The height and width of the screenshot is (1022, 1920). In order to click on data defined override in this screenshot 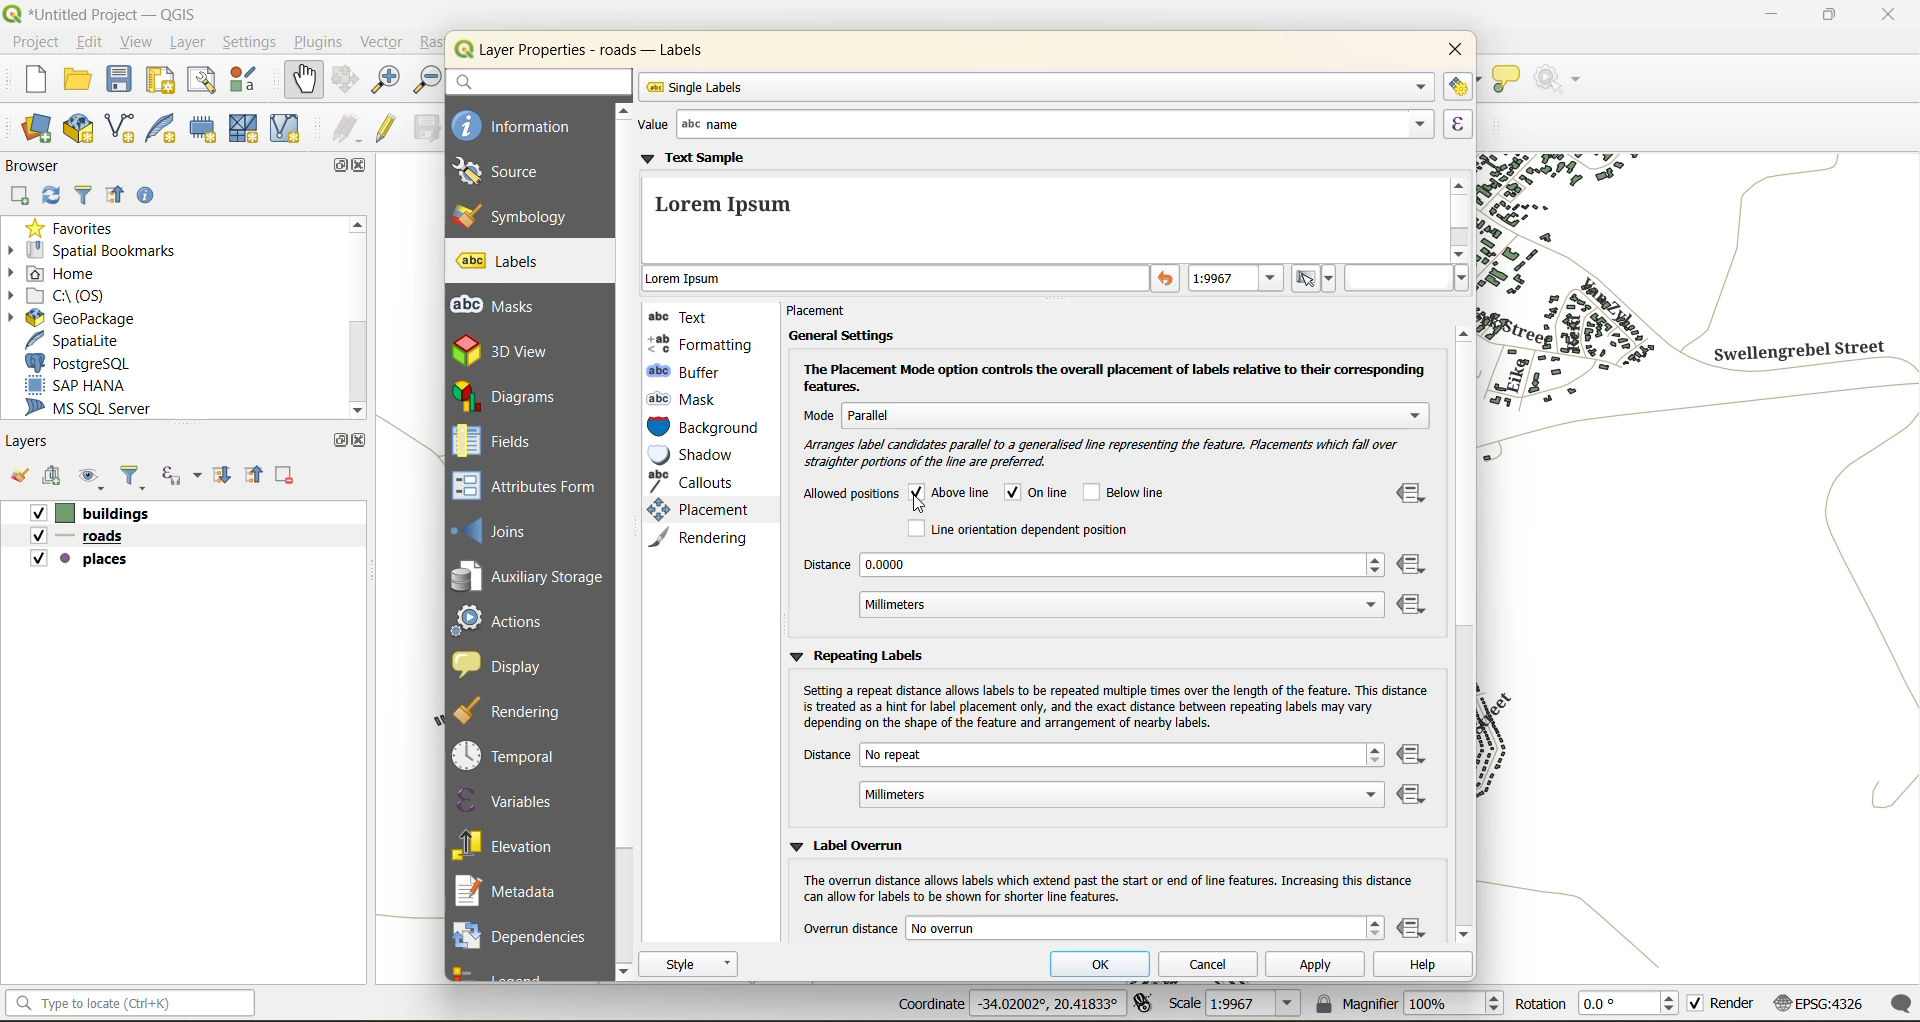, I will do `click(1414, 551)`.